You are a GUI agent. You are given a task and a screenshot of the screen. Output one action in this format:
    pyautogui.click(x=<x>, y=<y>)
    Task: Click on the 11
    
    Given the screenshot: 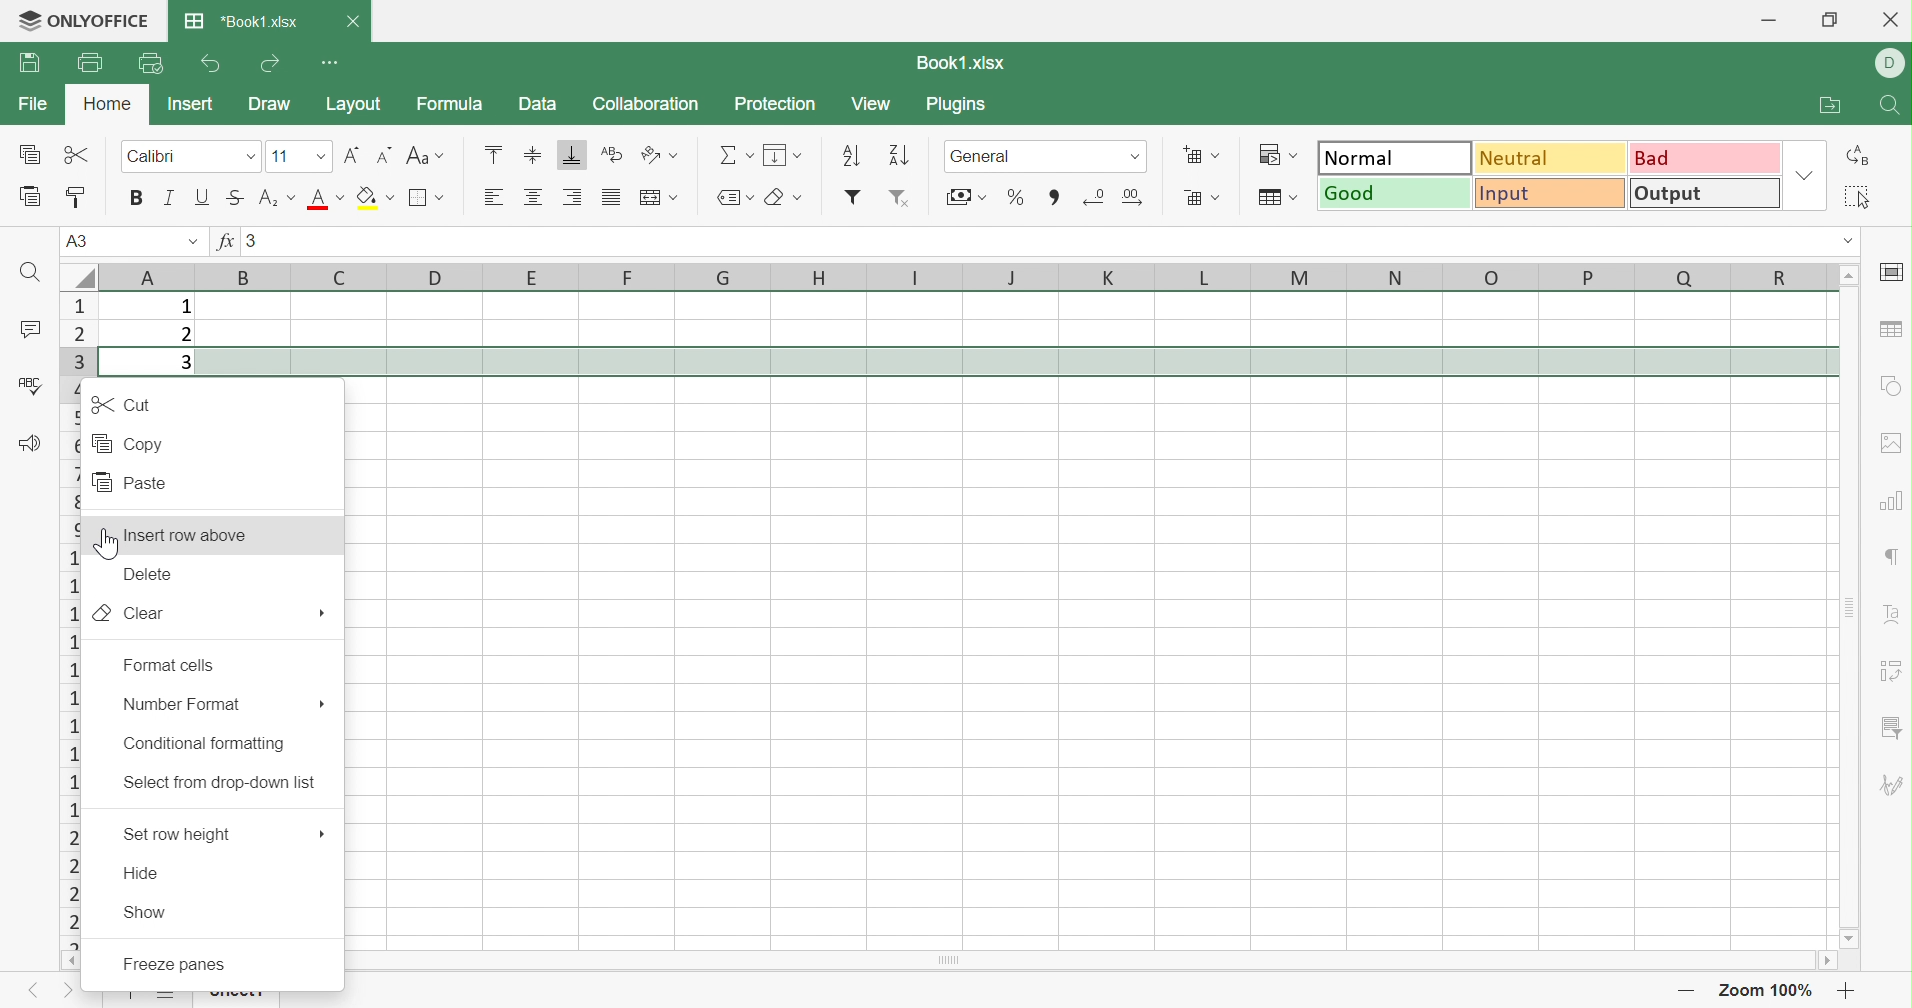 What is the action you would take?
    pyautogui.click(x=280, y=156)
    